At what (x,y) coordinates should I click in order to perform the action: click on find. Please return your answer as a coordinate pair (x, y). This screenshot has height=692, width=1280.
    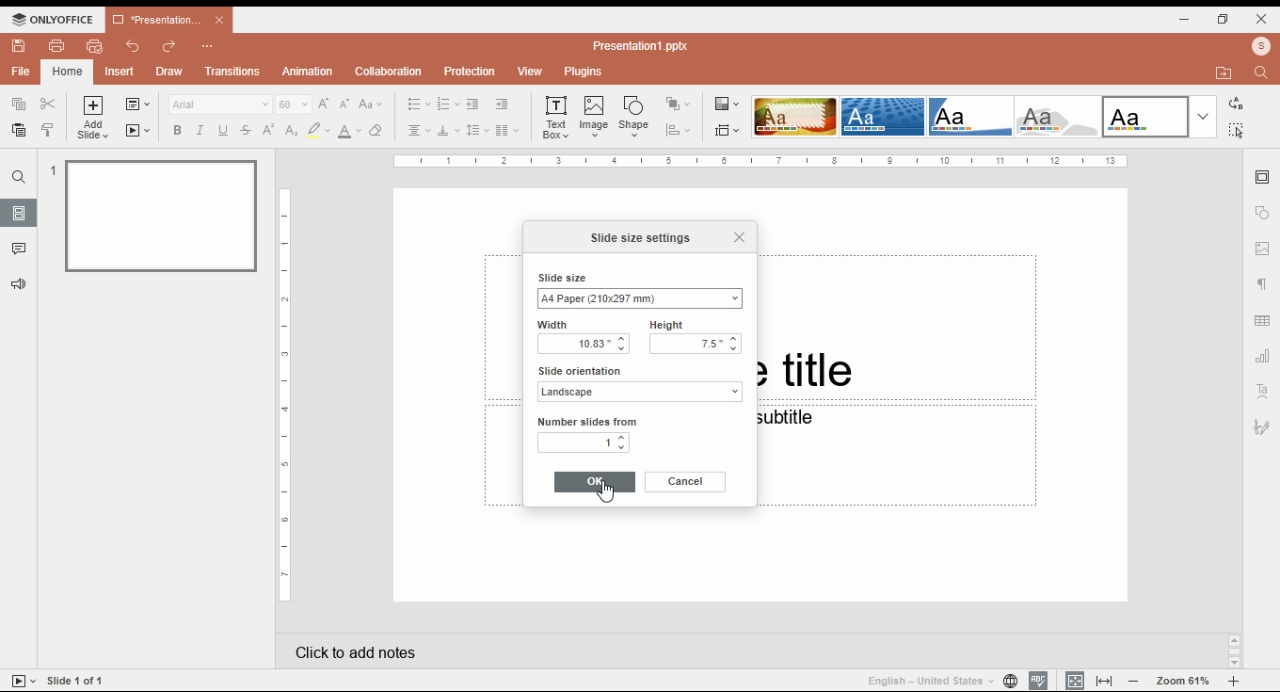
    Looking at the image, I should click on (1264, 71).